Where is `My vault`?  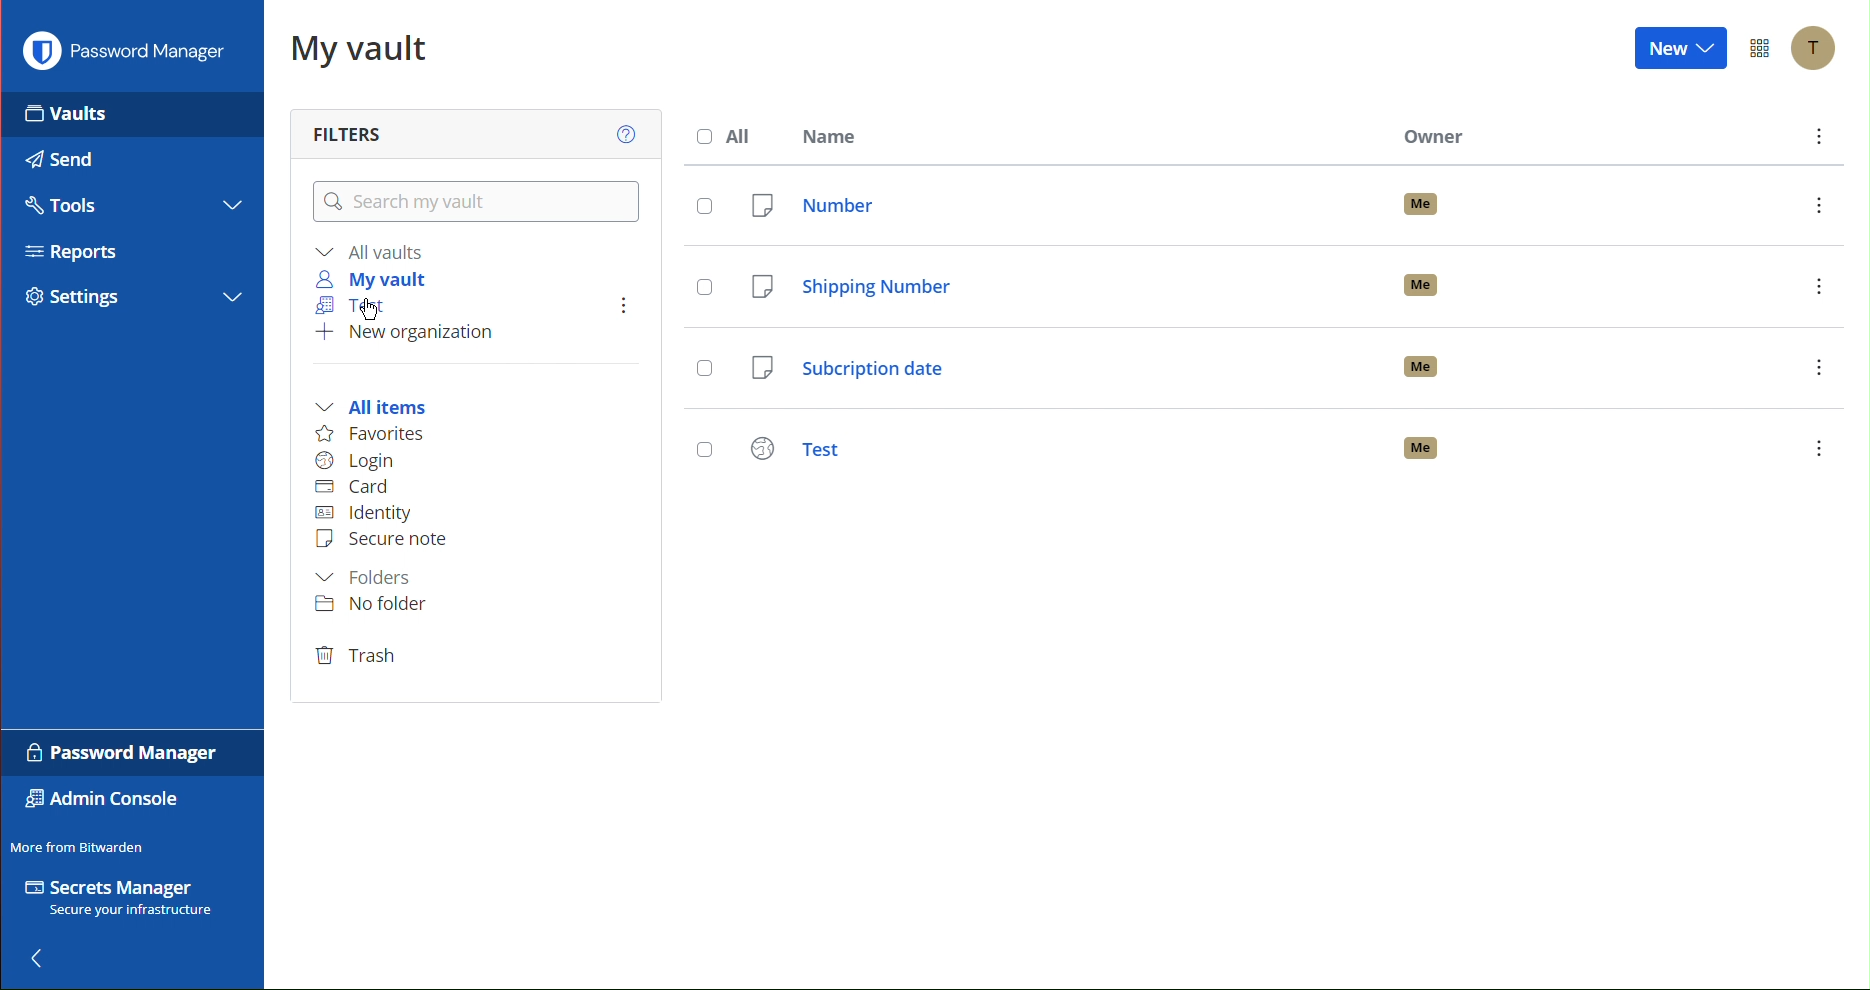
My vault is located at coordinates (368, 279).